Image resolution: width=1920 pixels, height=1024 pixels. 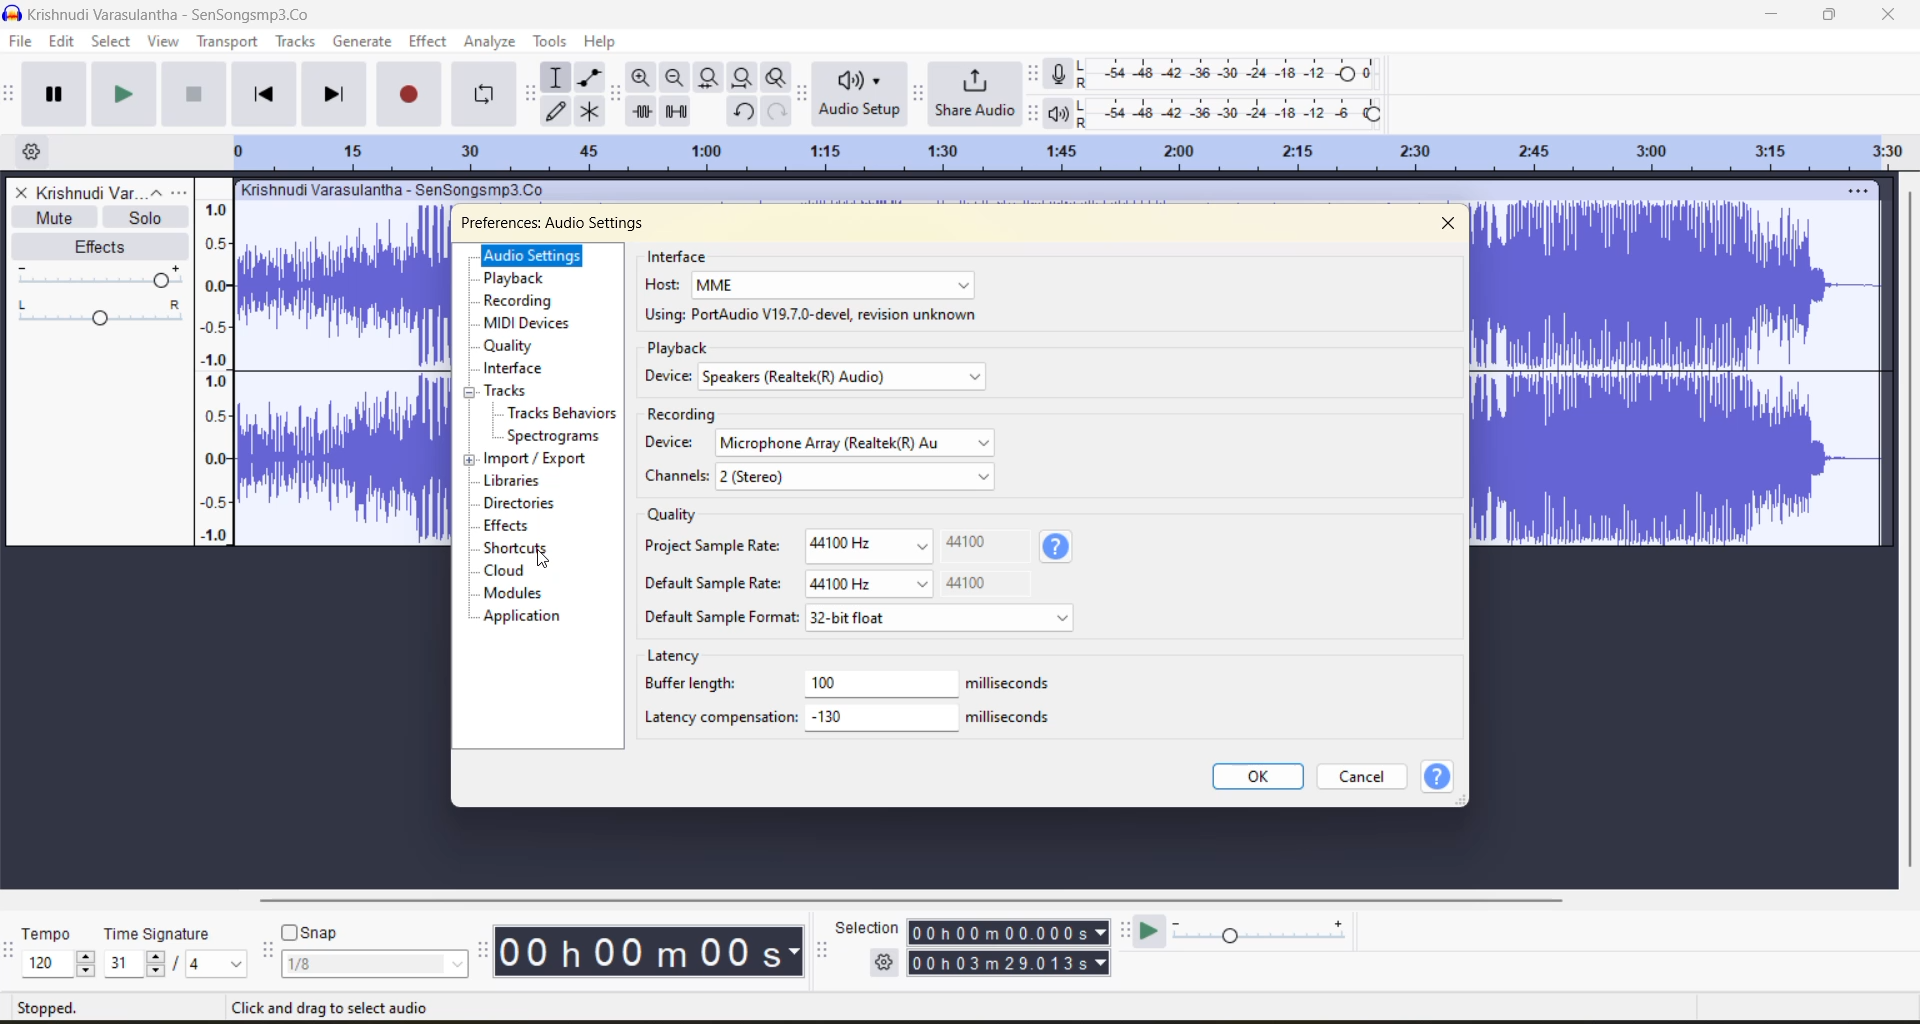 I want to click on generate, so click(x=363, y=43).